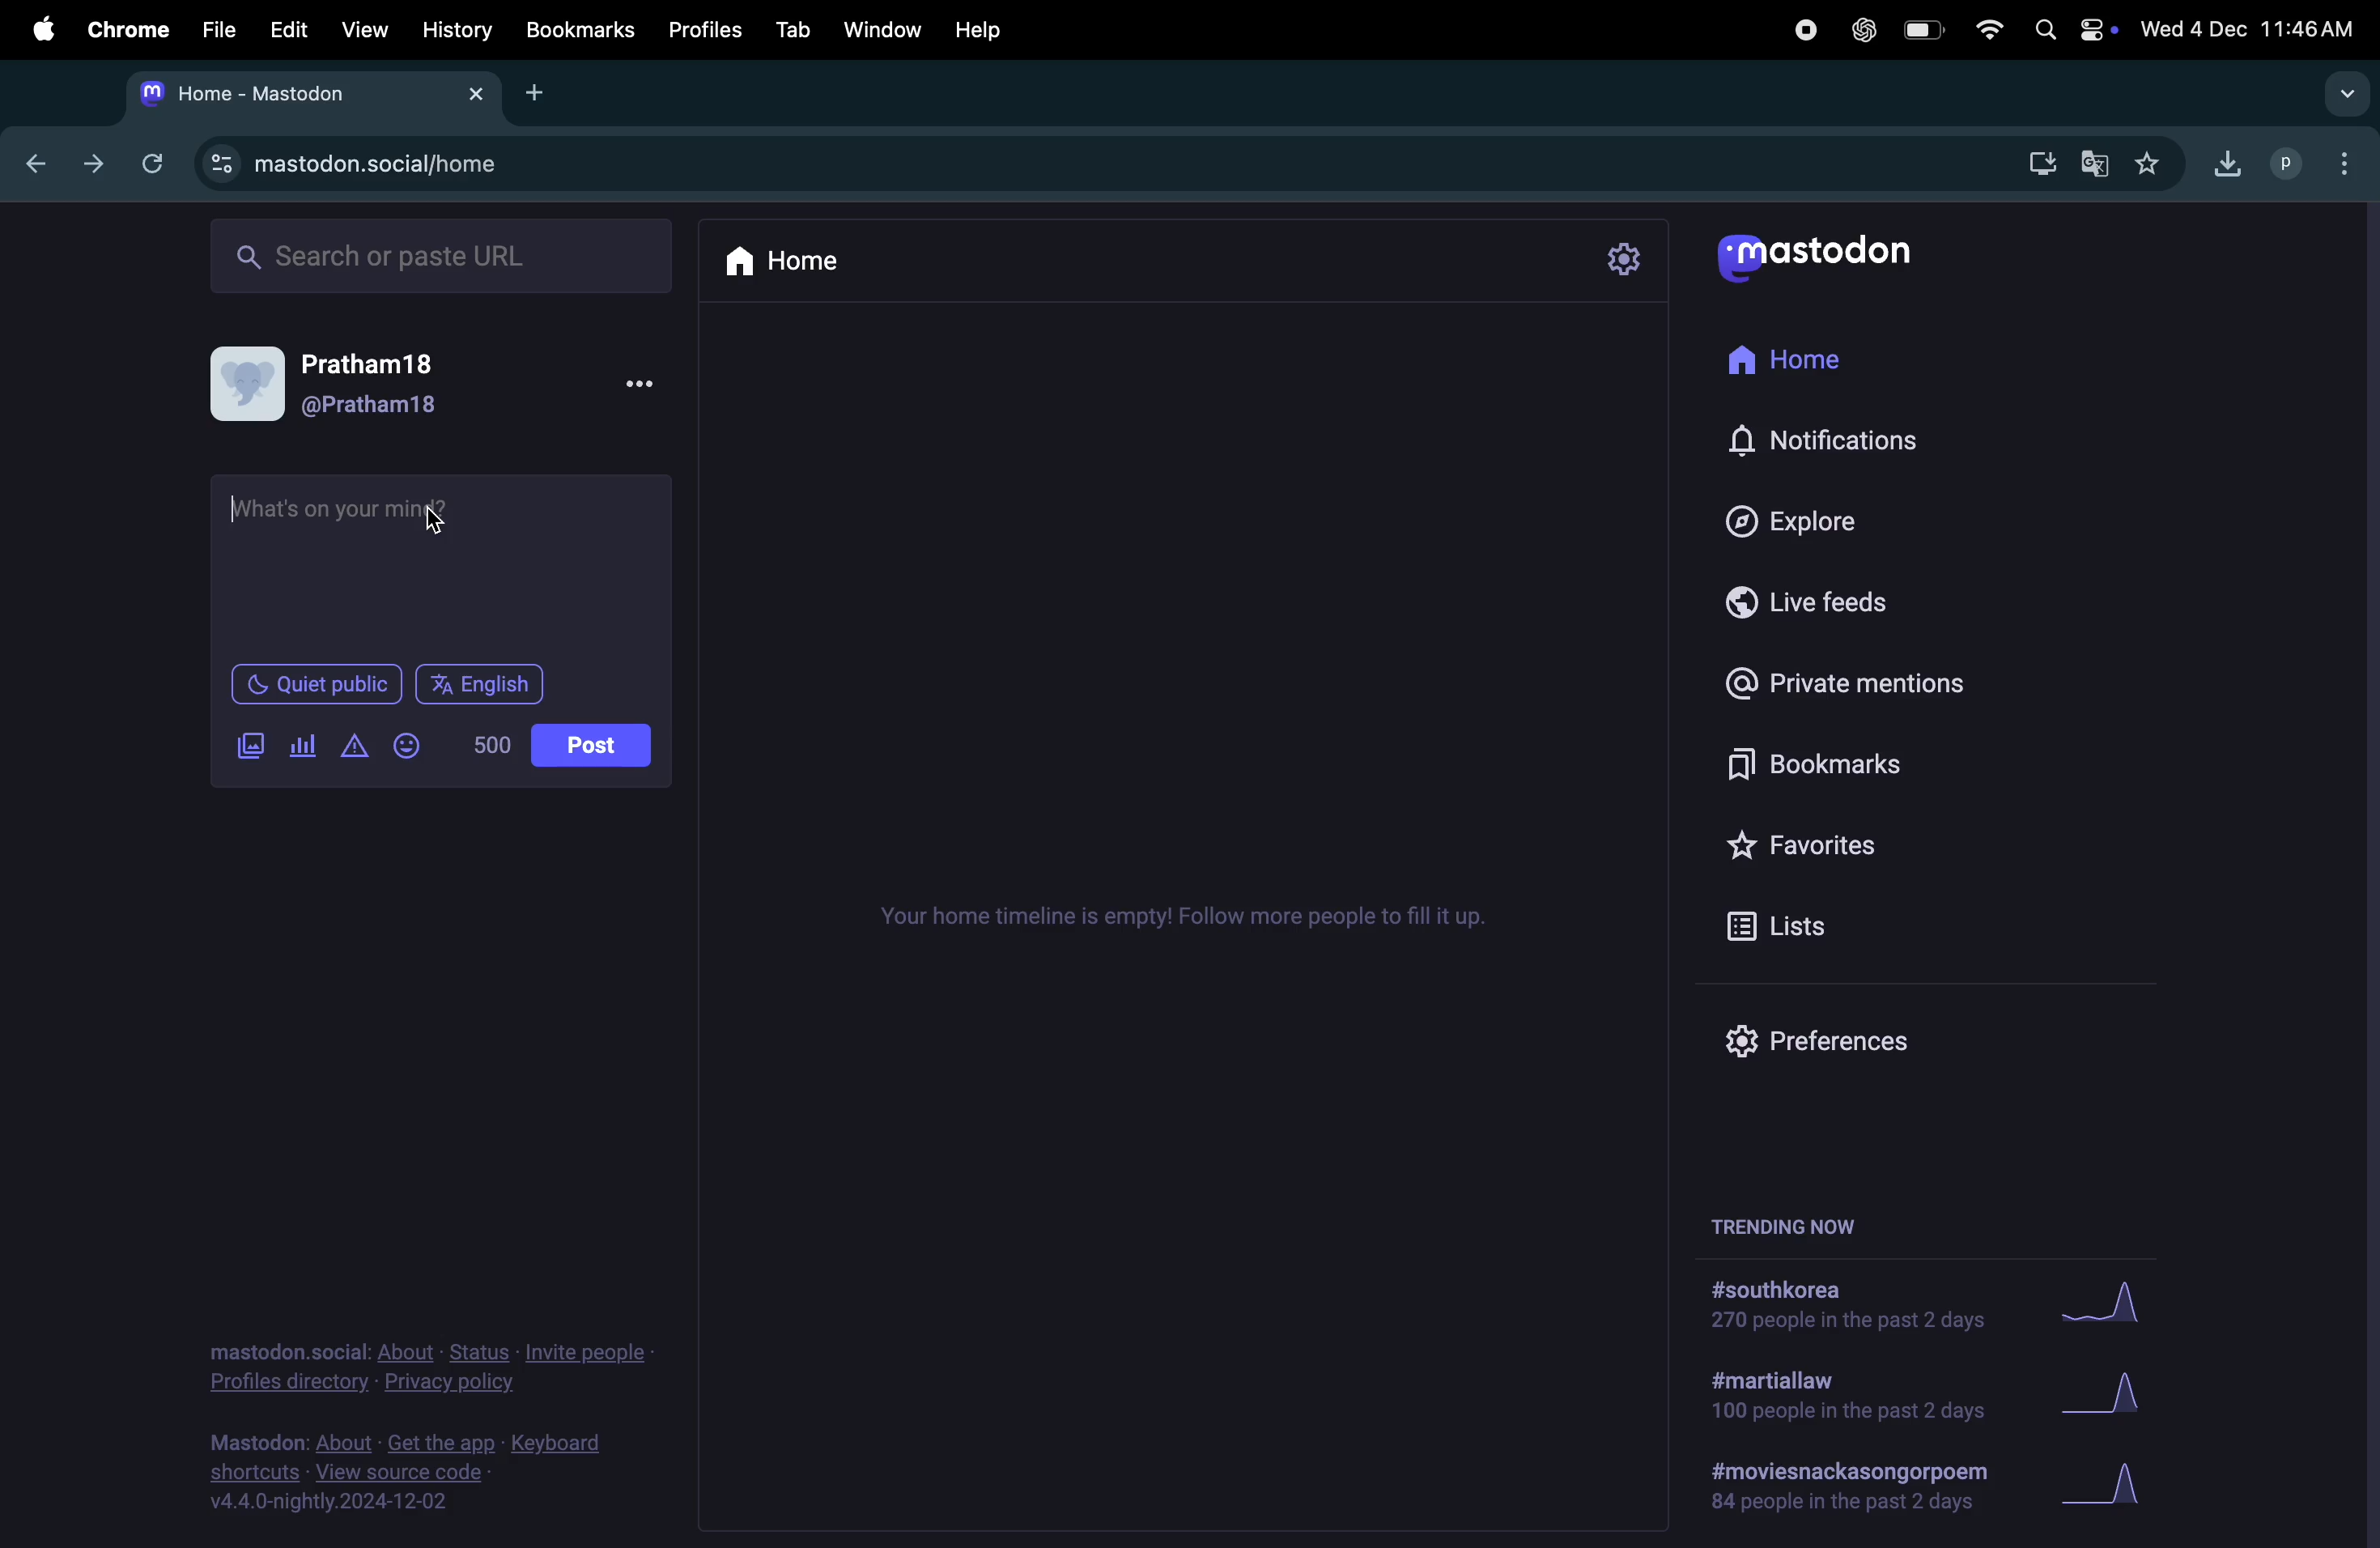 Image resolution: width=2380 pixels, height=1548 pixels. Describe the element at coordinates (430, 1364) in the screenshot. I see `Privacy and policy` at that location.